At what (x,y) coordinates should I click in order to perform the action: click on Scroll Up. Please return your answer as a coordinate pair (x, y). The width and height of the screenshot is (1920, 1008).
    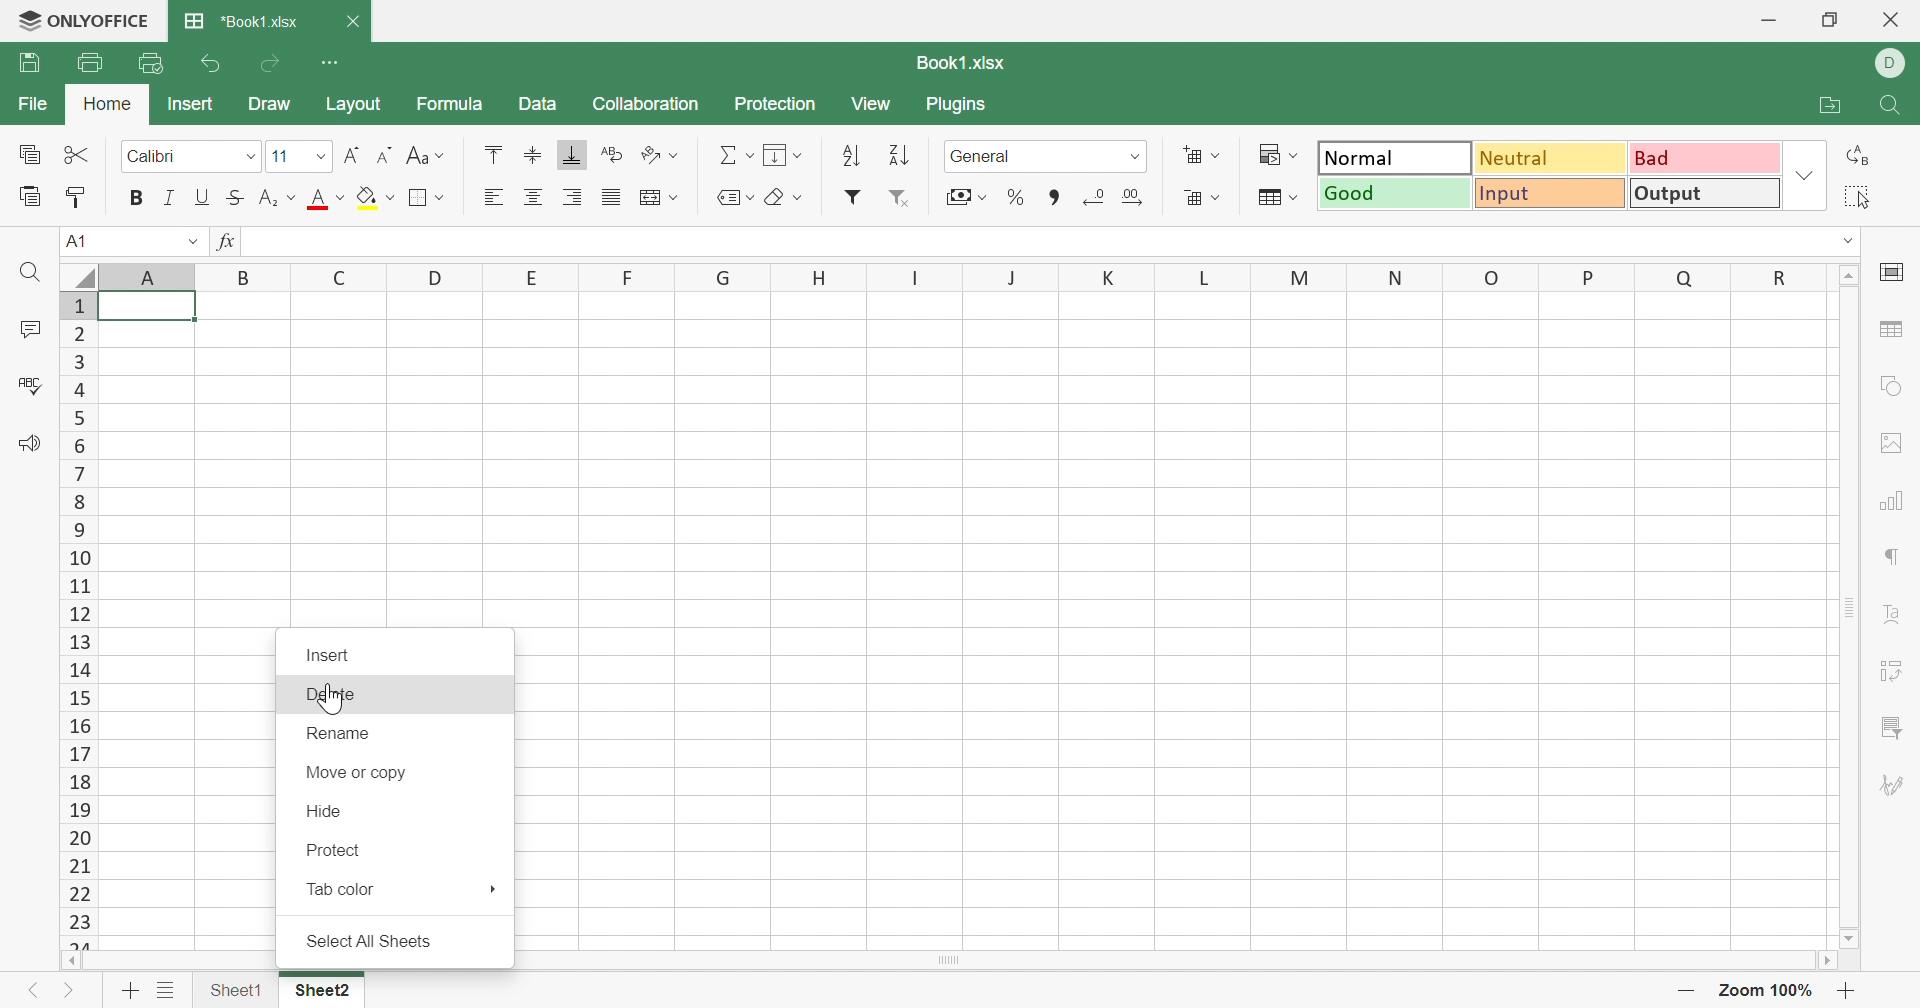
    Looking at the image, I should click on (1849, 278).